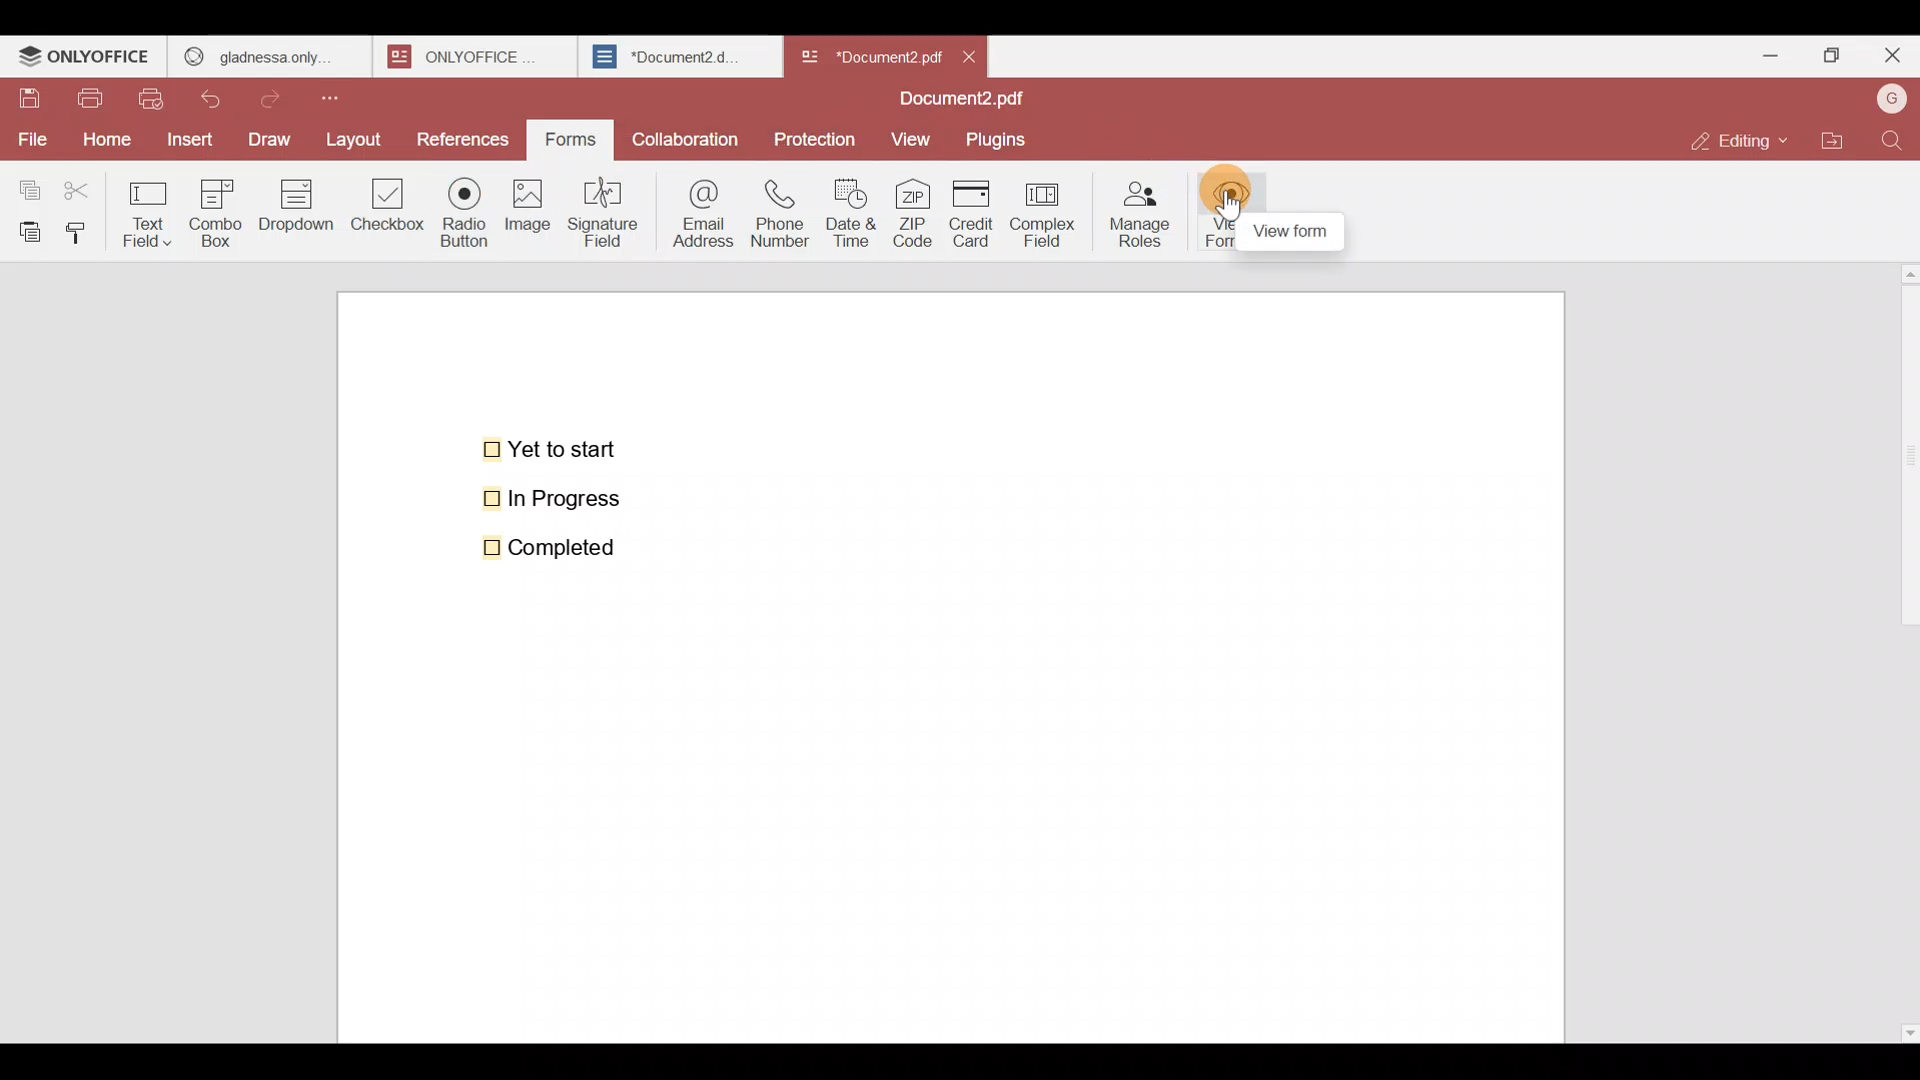  What do you see at coordinates (157, 98) in the screenshot?
I see `Quick print` at bounding box center [157, 98].